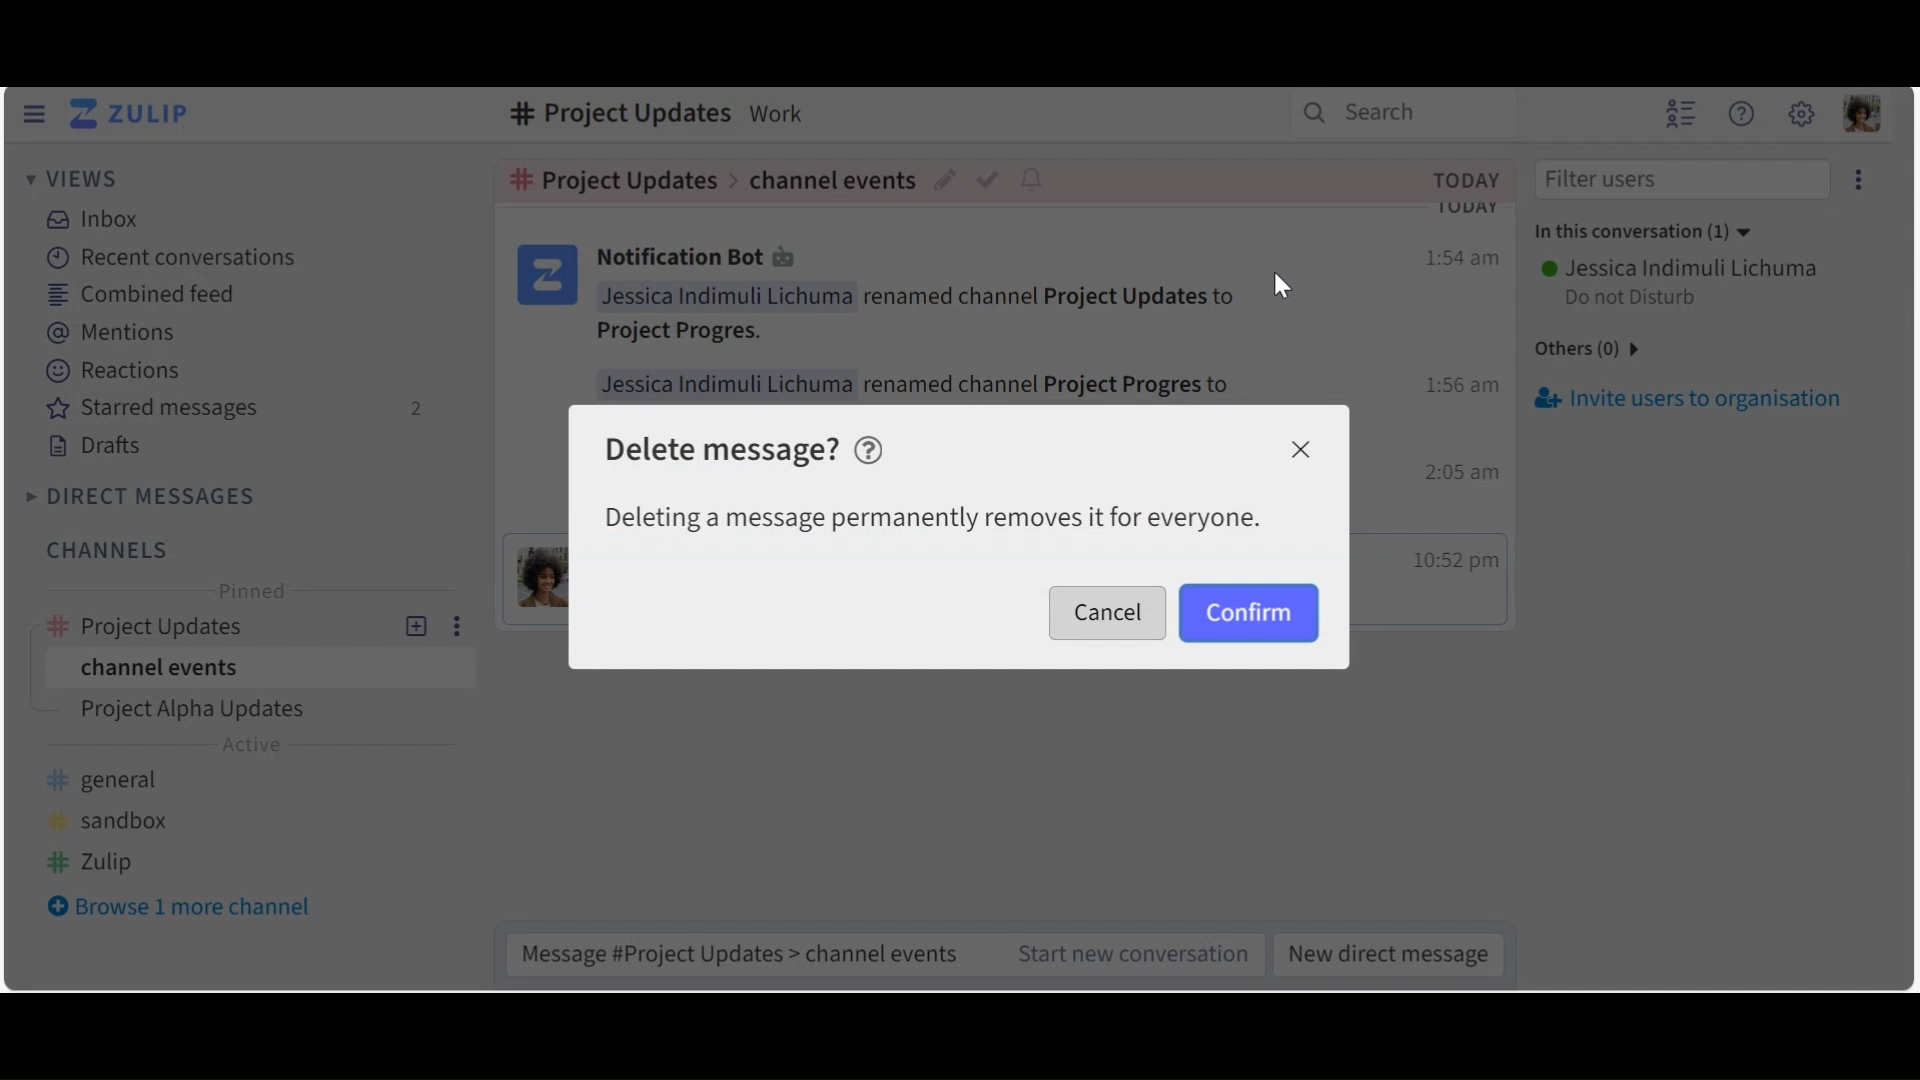  What do you see at coordinates (701, 258) in the screenshot?
I see `Notification bot` at bounding box center [701, 258].